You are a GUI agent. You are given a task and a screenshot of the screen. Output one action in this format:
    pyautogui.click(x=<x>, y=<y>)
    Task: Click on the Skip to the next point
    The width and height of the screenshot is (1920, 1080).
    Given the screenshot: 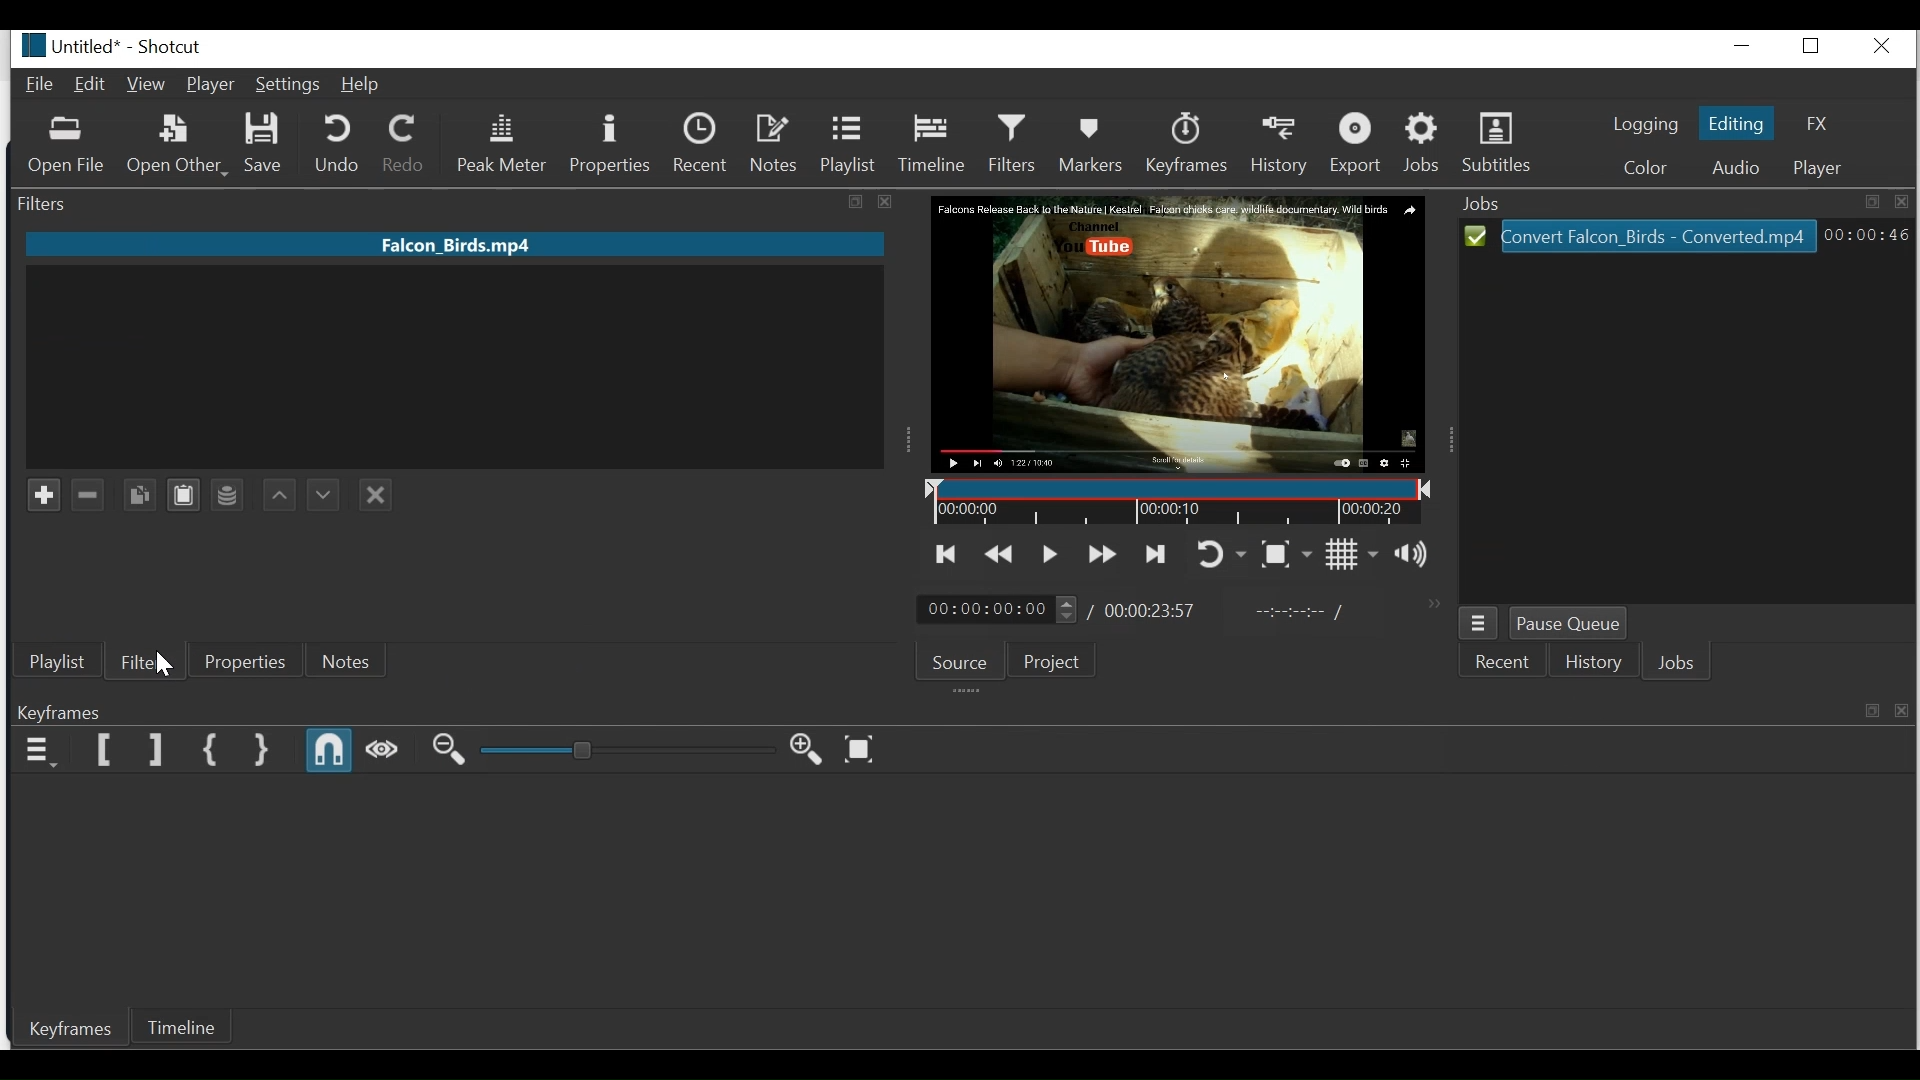 What is the action you would take?
    pyautogui.click(x=1155, y=556)
    